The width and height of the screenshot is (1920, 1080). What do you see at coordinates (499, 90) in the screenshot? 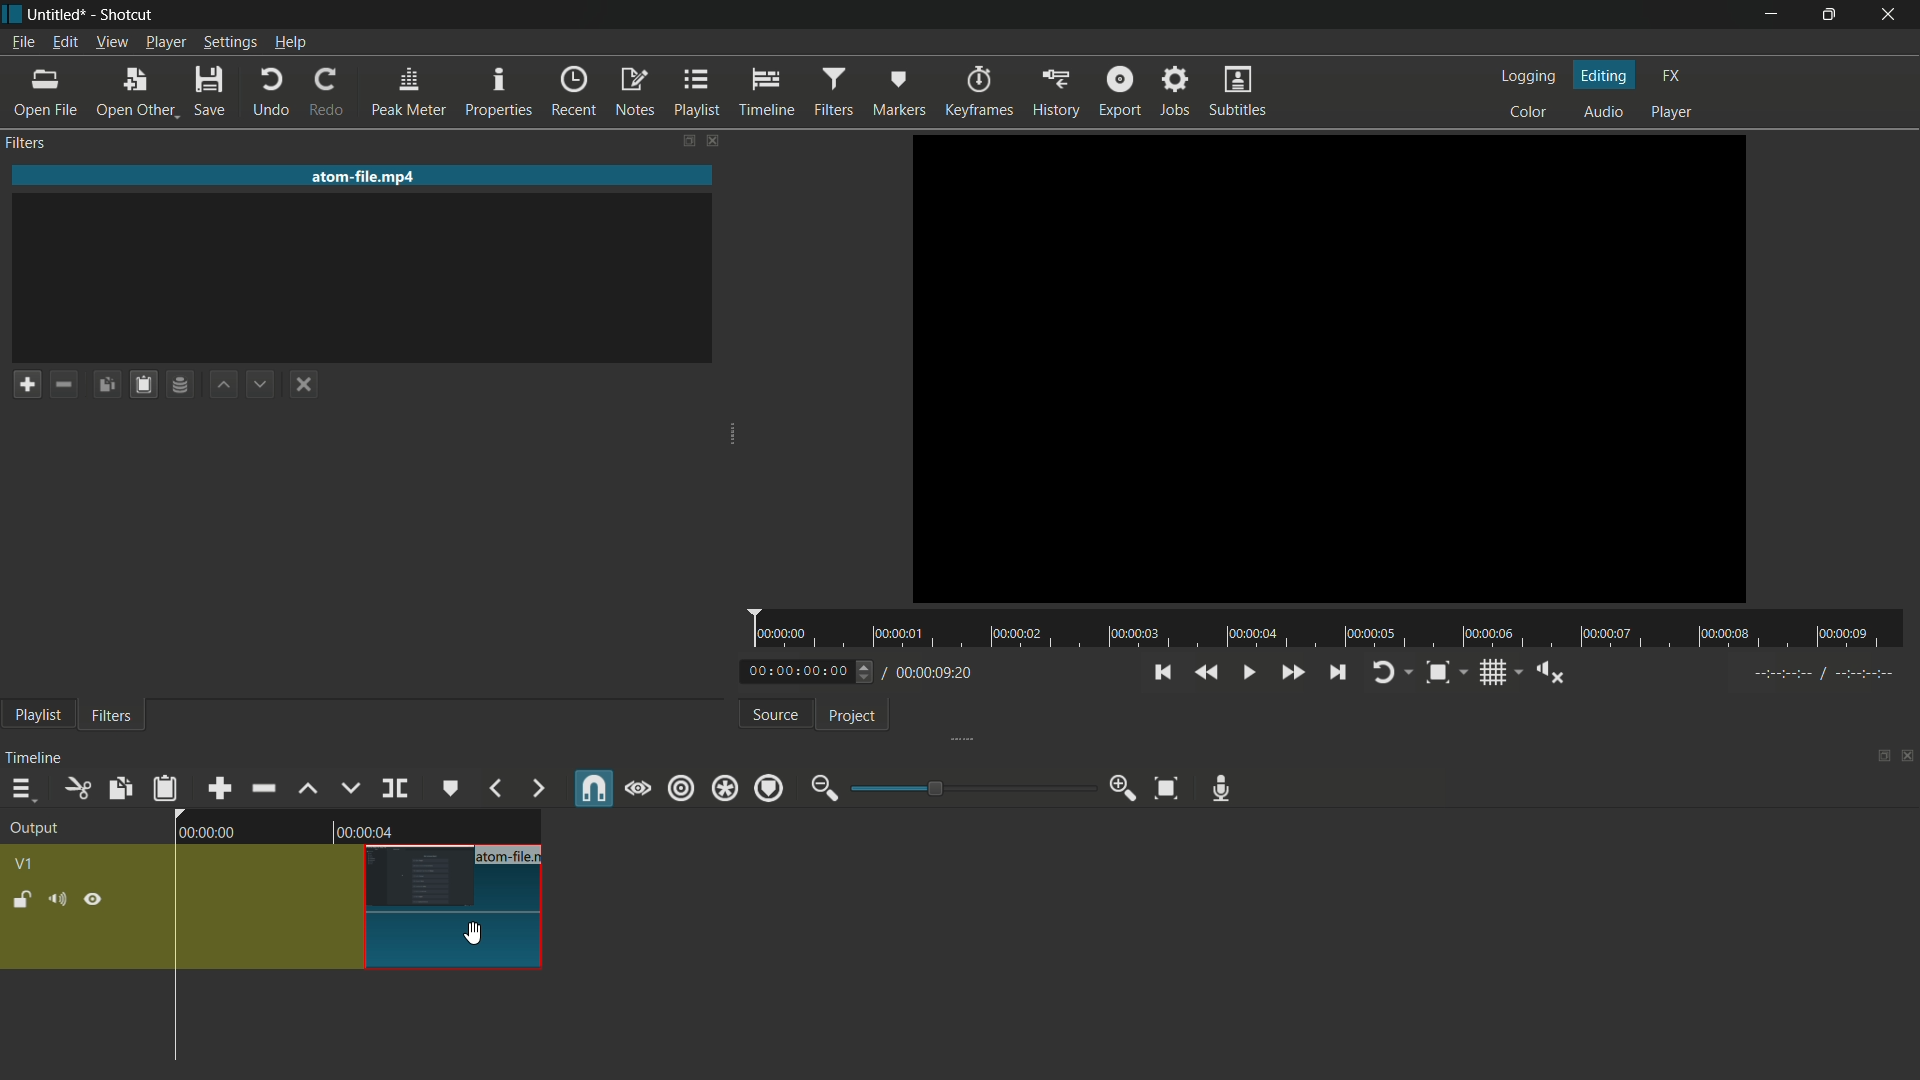
I see `properties` at bounding box center [499, 90].